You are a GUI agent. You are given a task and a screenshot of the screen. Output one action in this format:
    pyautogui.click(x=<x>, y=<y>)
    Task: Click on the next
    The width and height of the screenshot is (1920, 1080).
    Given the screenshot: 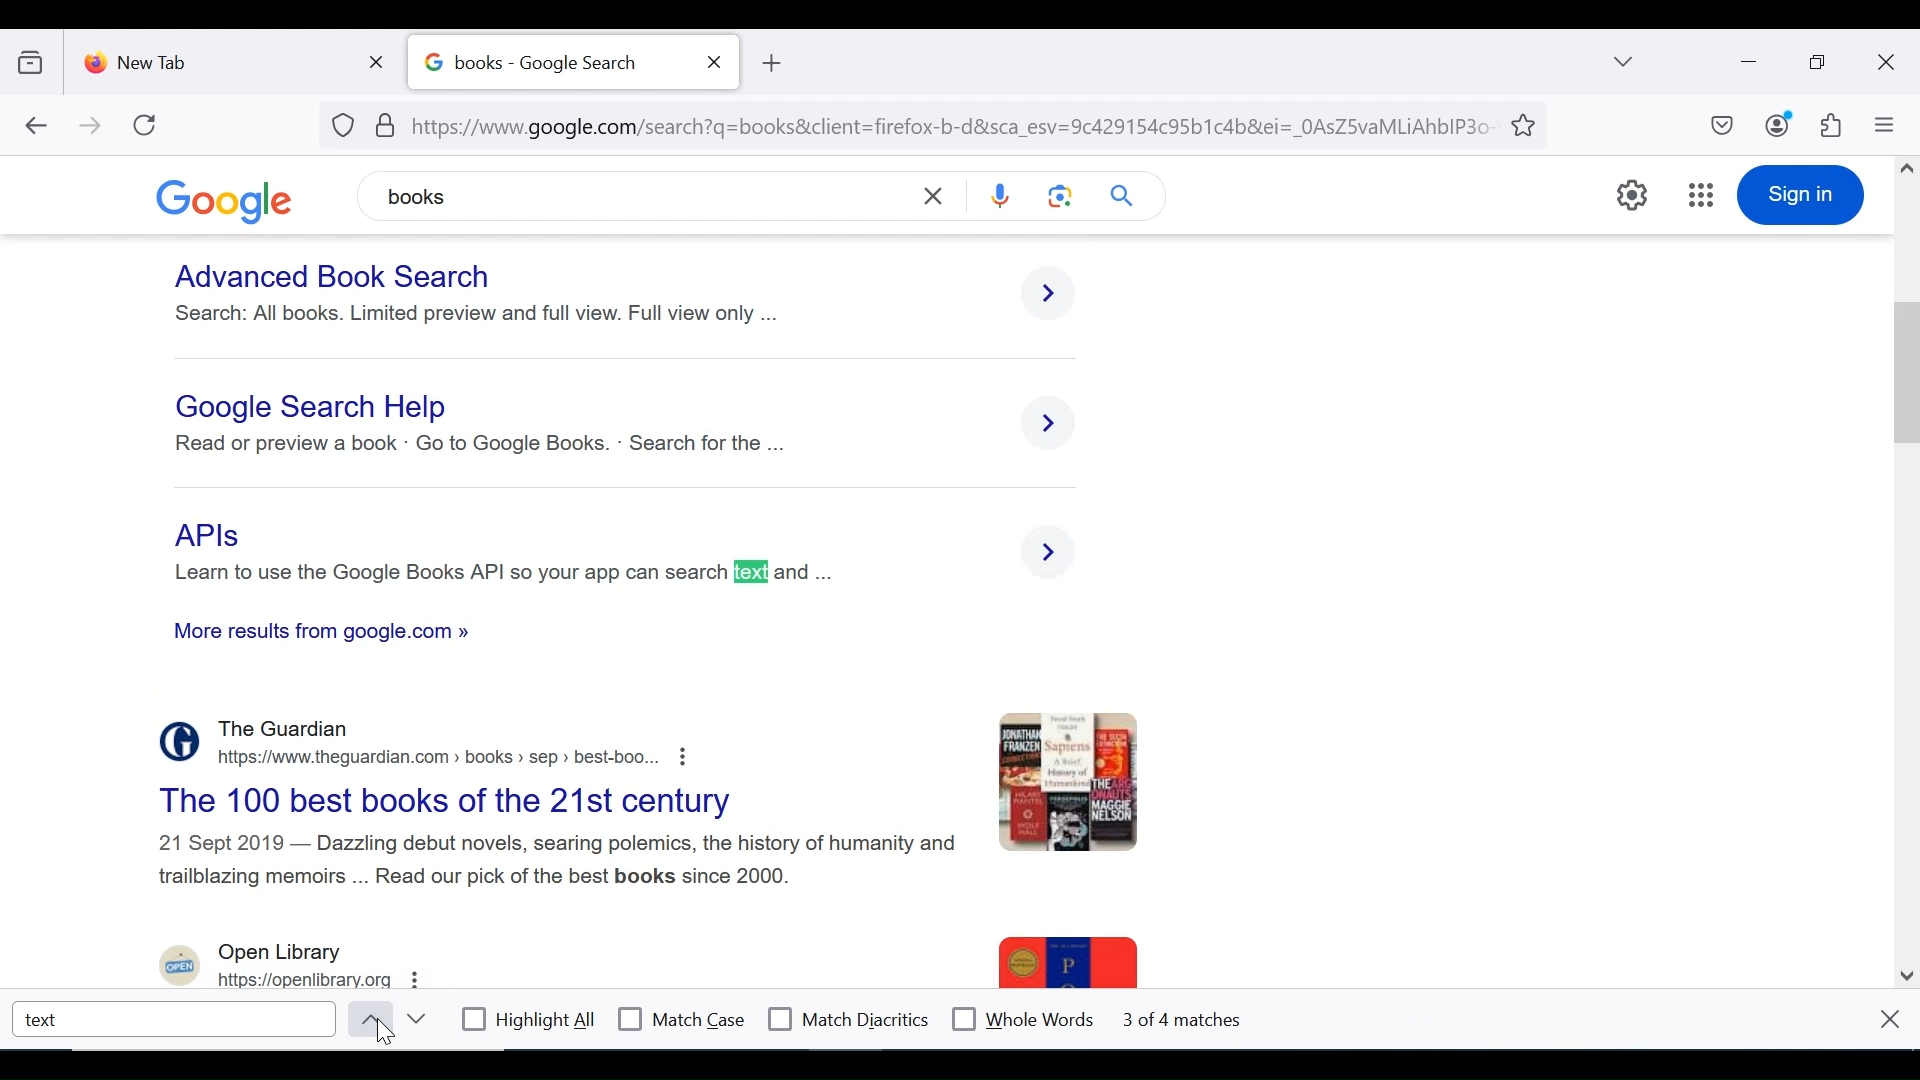 What is the action you would take?
    pyautogui.click(x=415, y=1019)
    